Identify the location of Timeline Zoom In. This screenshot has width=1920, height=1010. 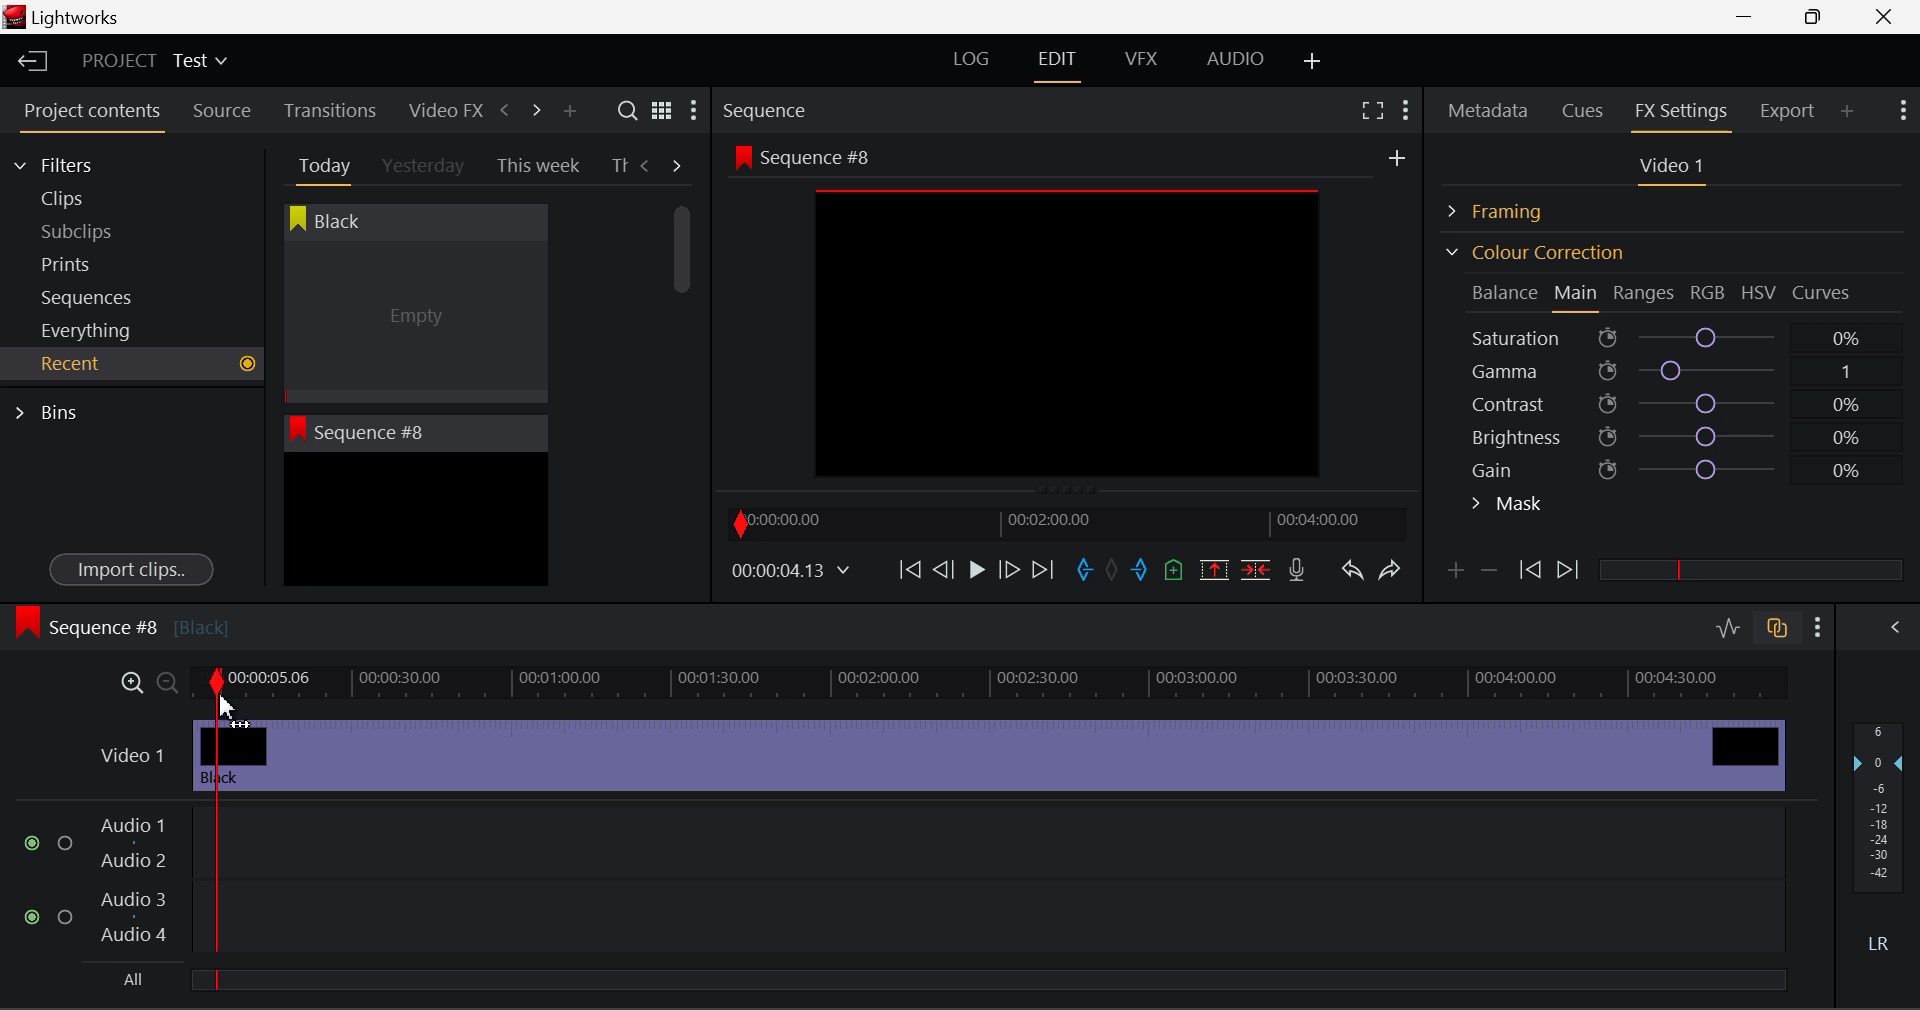
(128, 682).